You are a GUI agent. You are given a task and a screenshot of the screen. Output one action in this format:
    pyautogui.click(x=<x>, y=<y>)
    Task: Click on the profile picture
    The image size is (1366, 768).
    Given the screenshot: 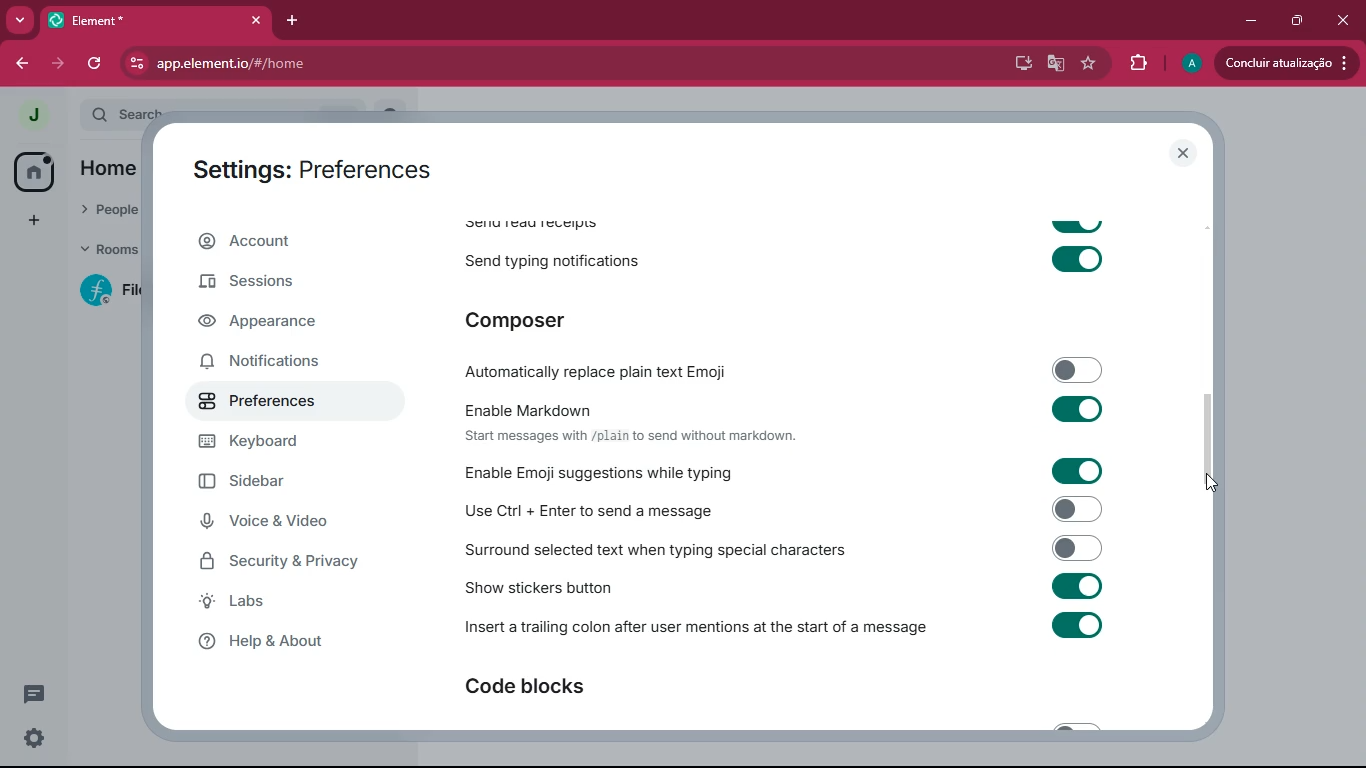 What is the action you would take?
    pyautogui.click(x=28, y=114)
    